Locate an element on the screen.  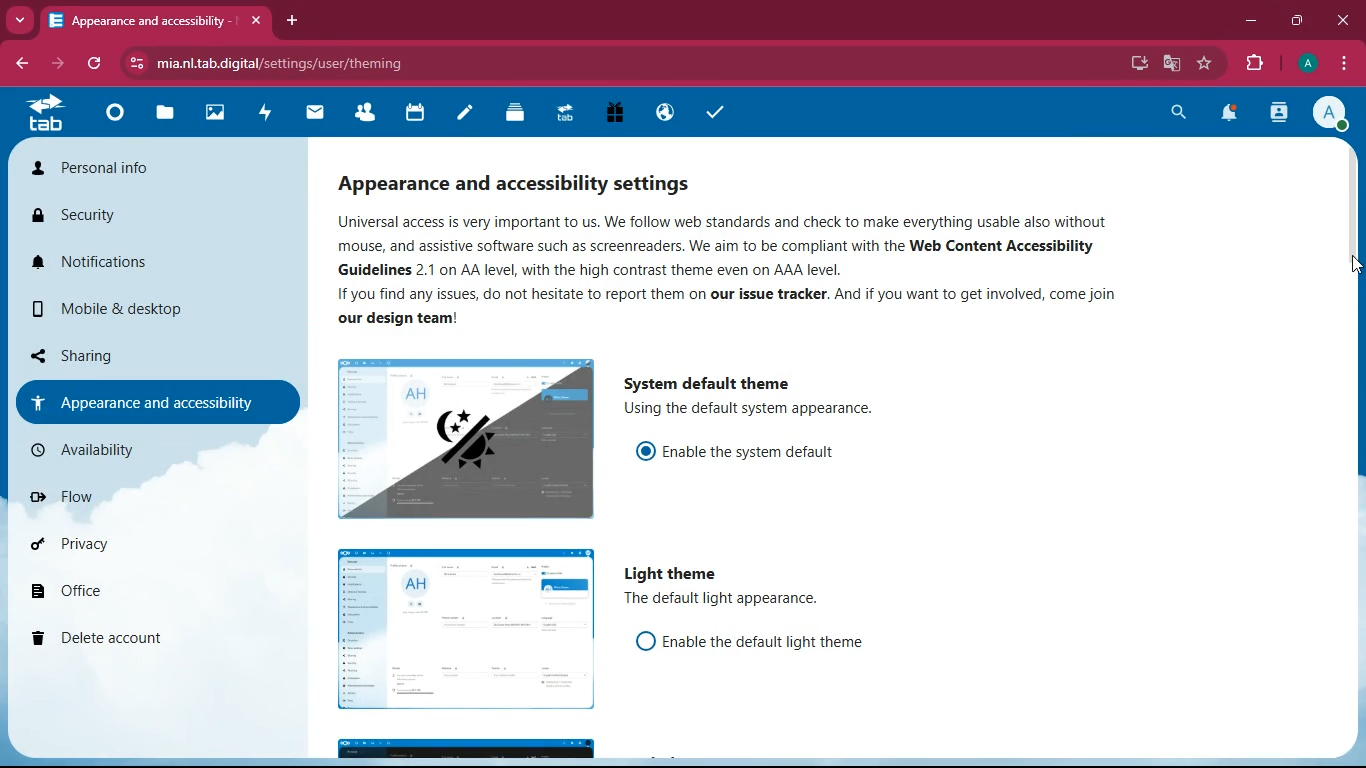
enable is located at coordinates (759, 450).